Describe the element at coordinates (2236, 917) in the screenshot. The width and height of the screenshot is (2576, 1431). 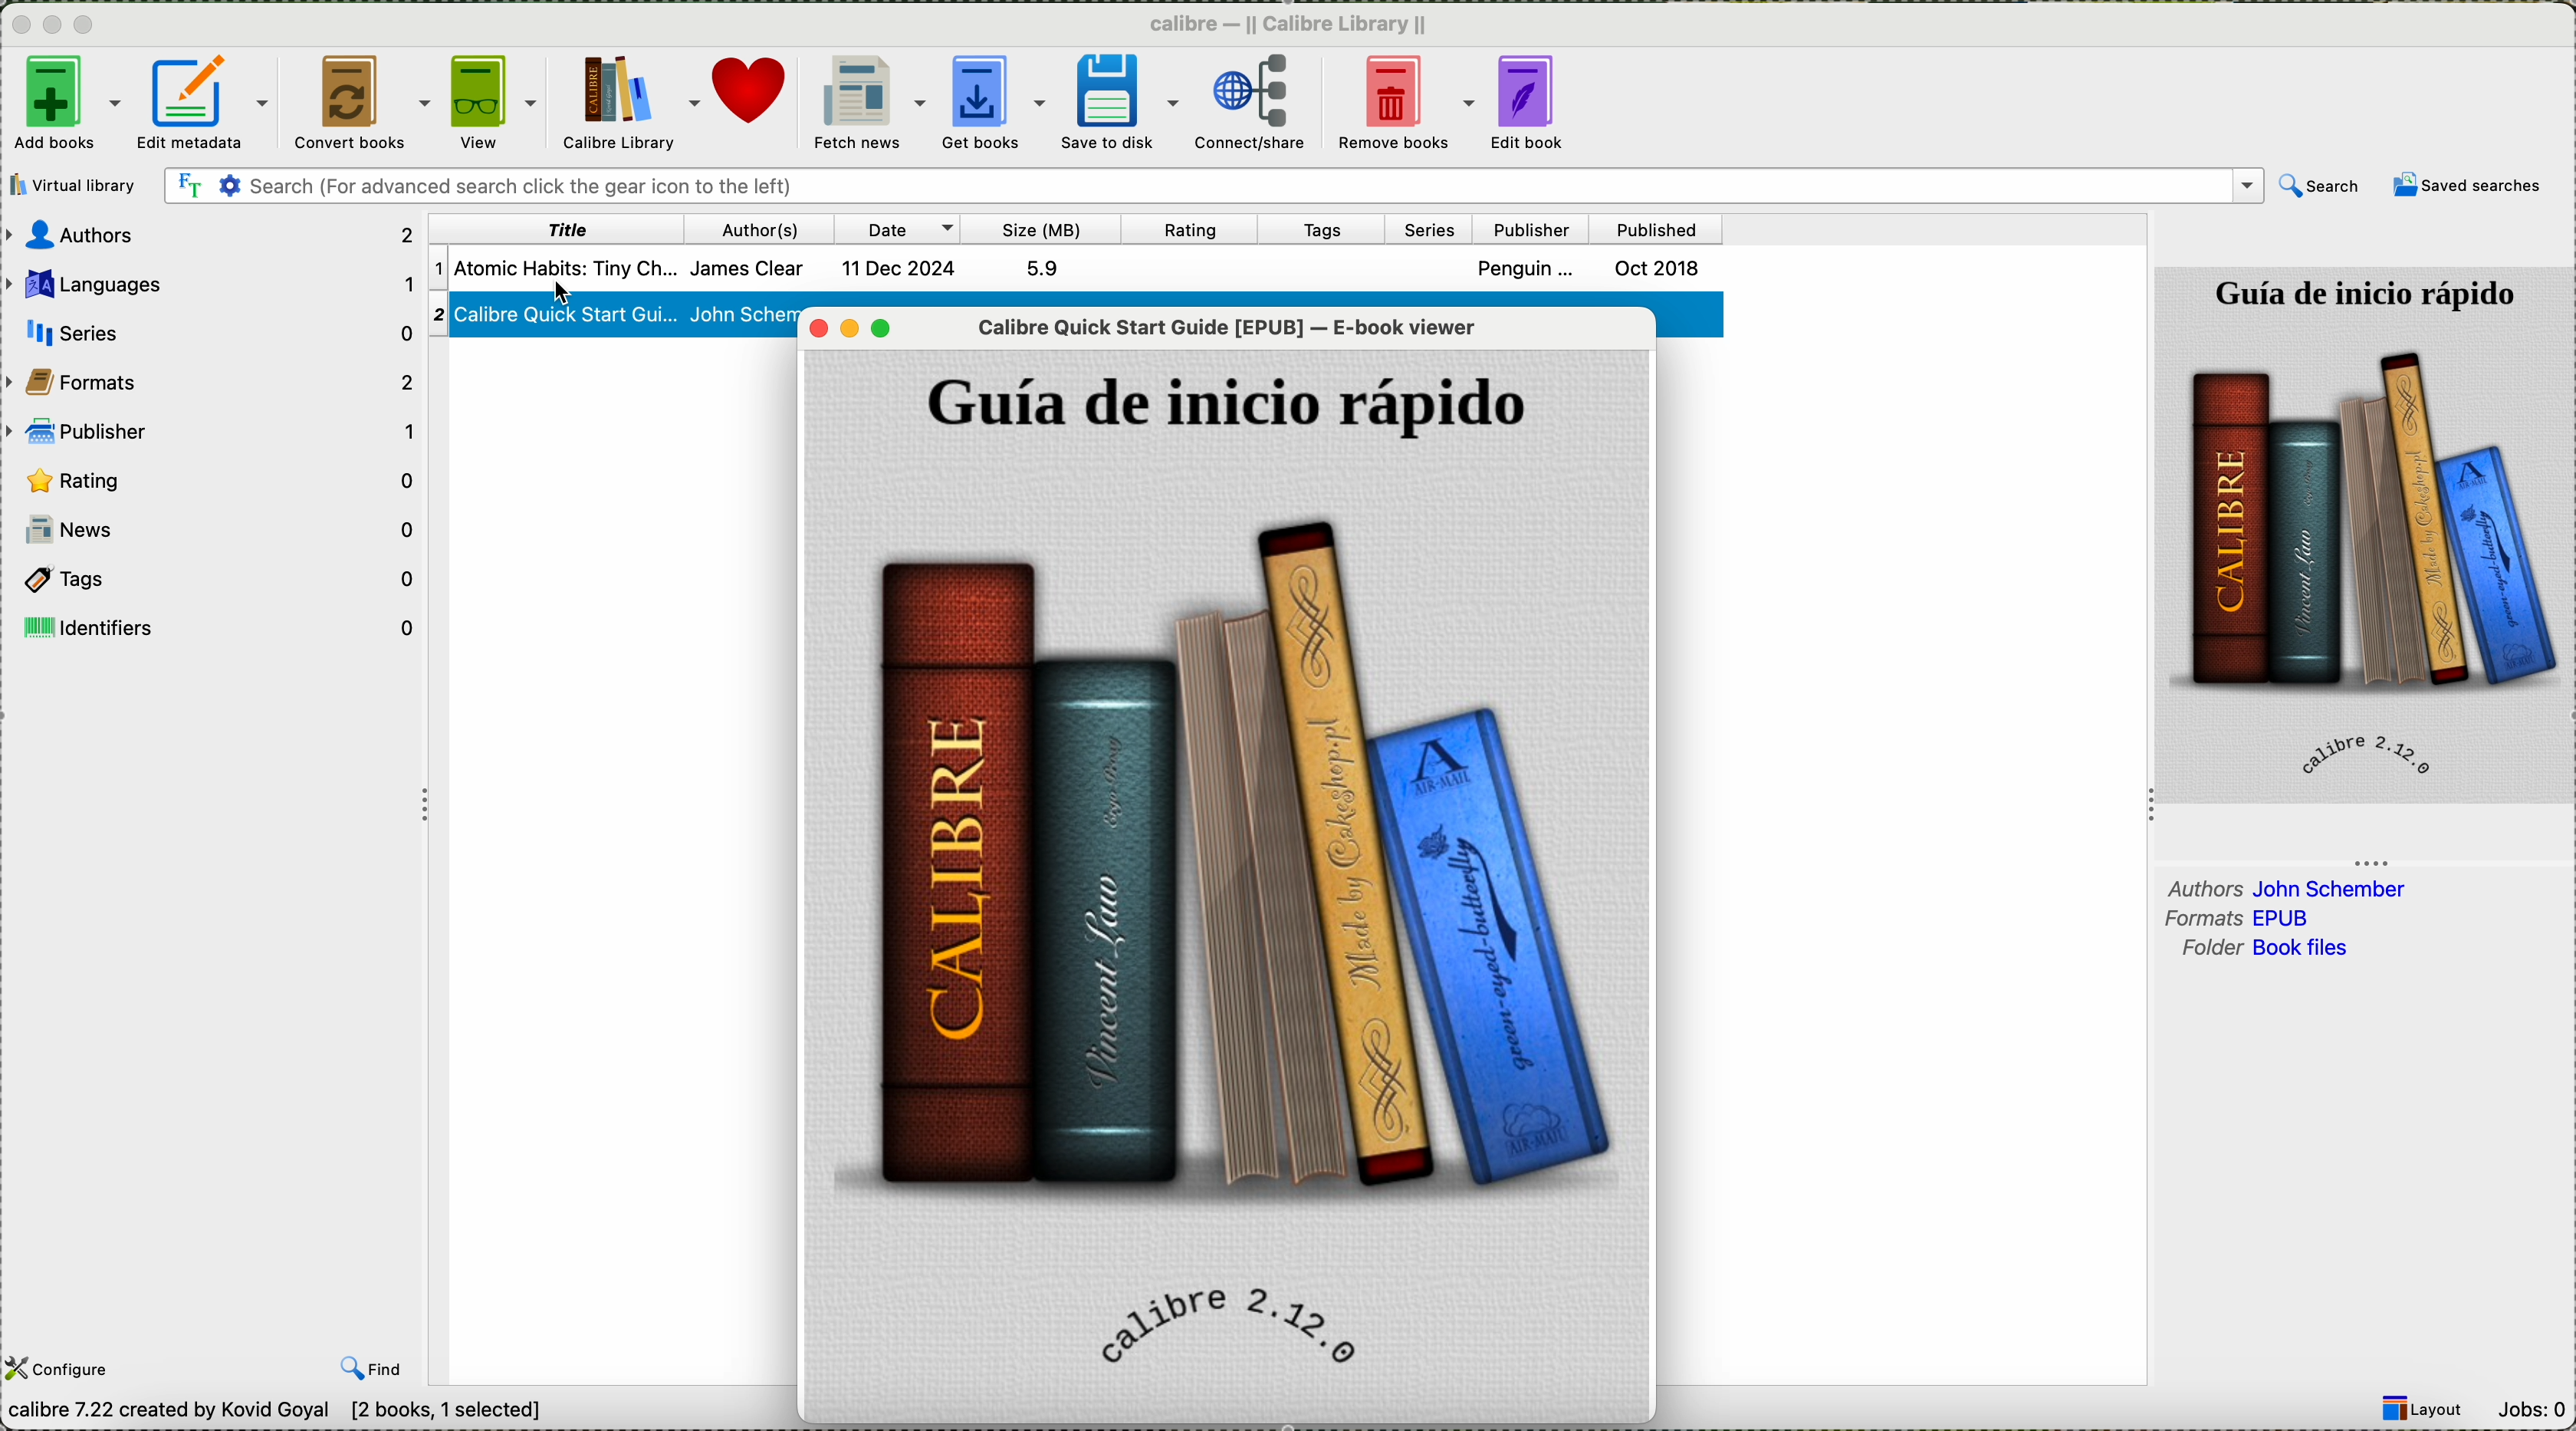
I see `formats epub` at that location.